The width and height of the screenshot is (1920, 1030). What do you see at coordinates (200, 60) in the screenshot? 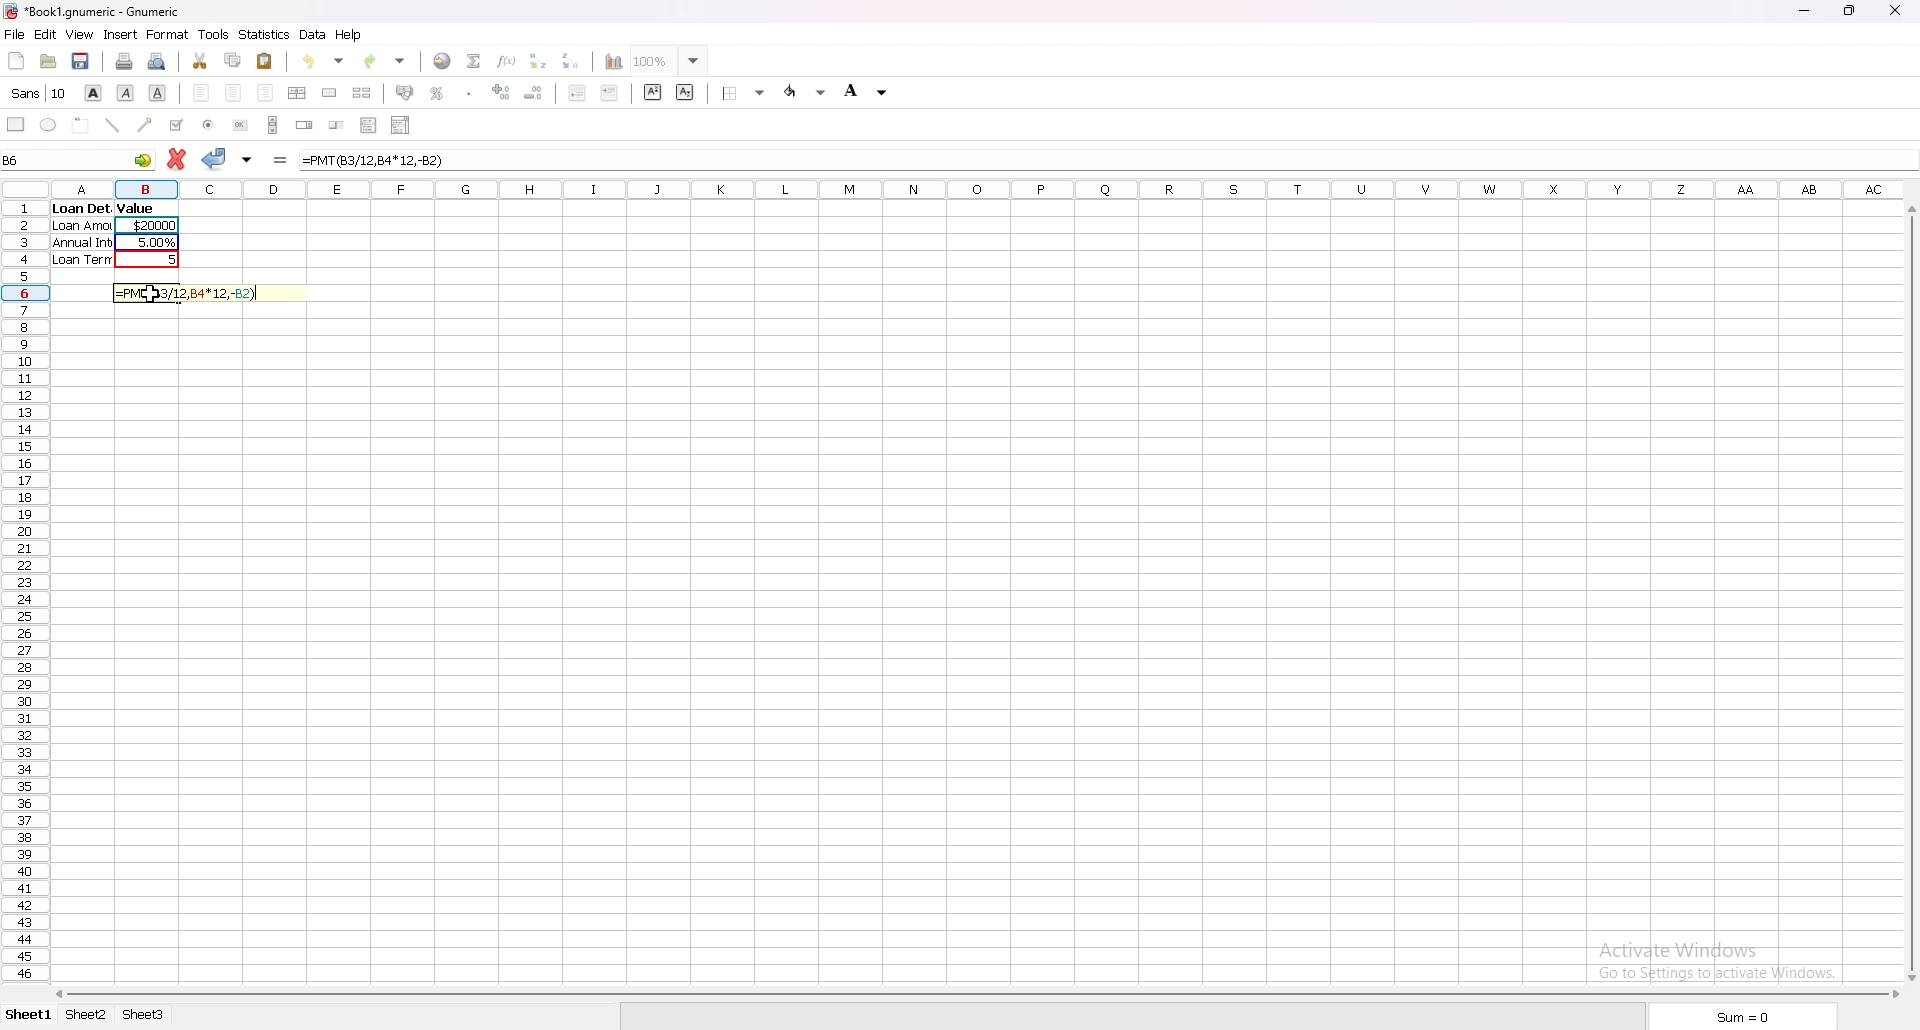
I see `cut` at bounding box center [200, 60].